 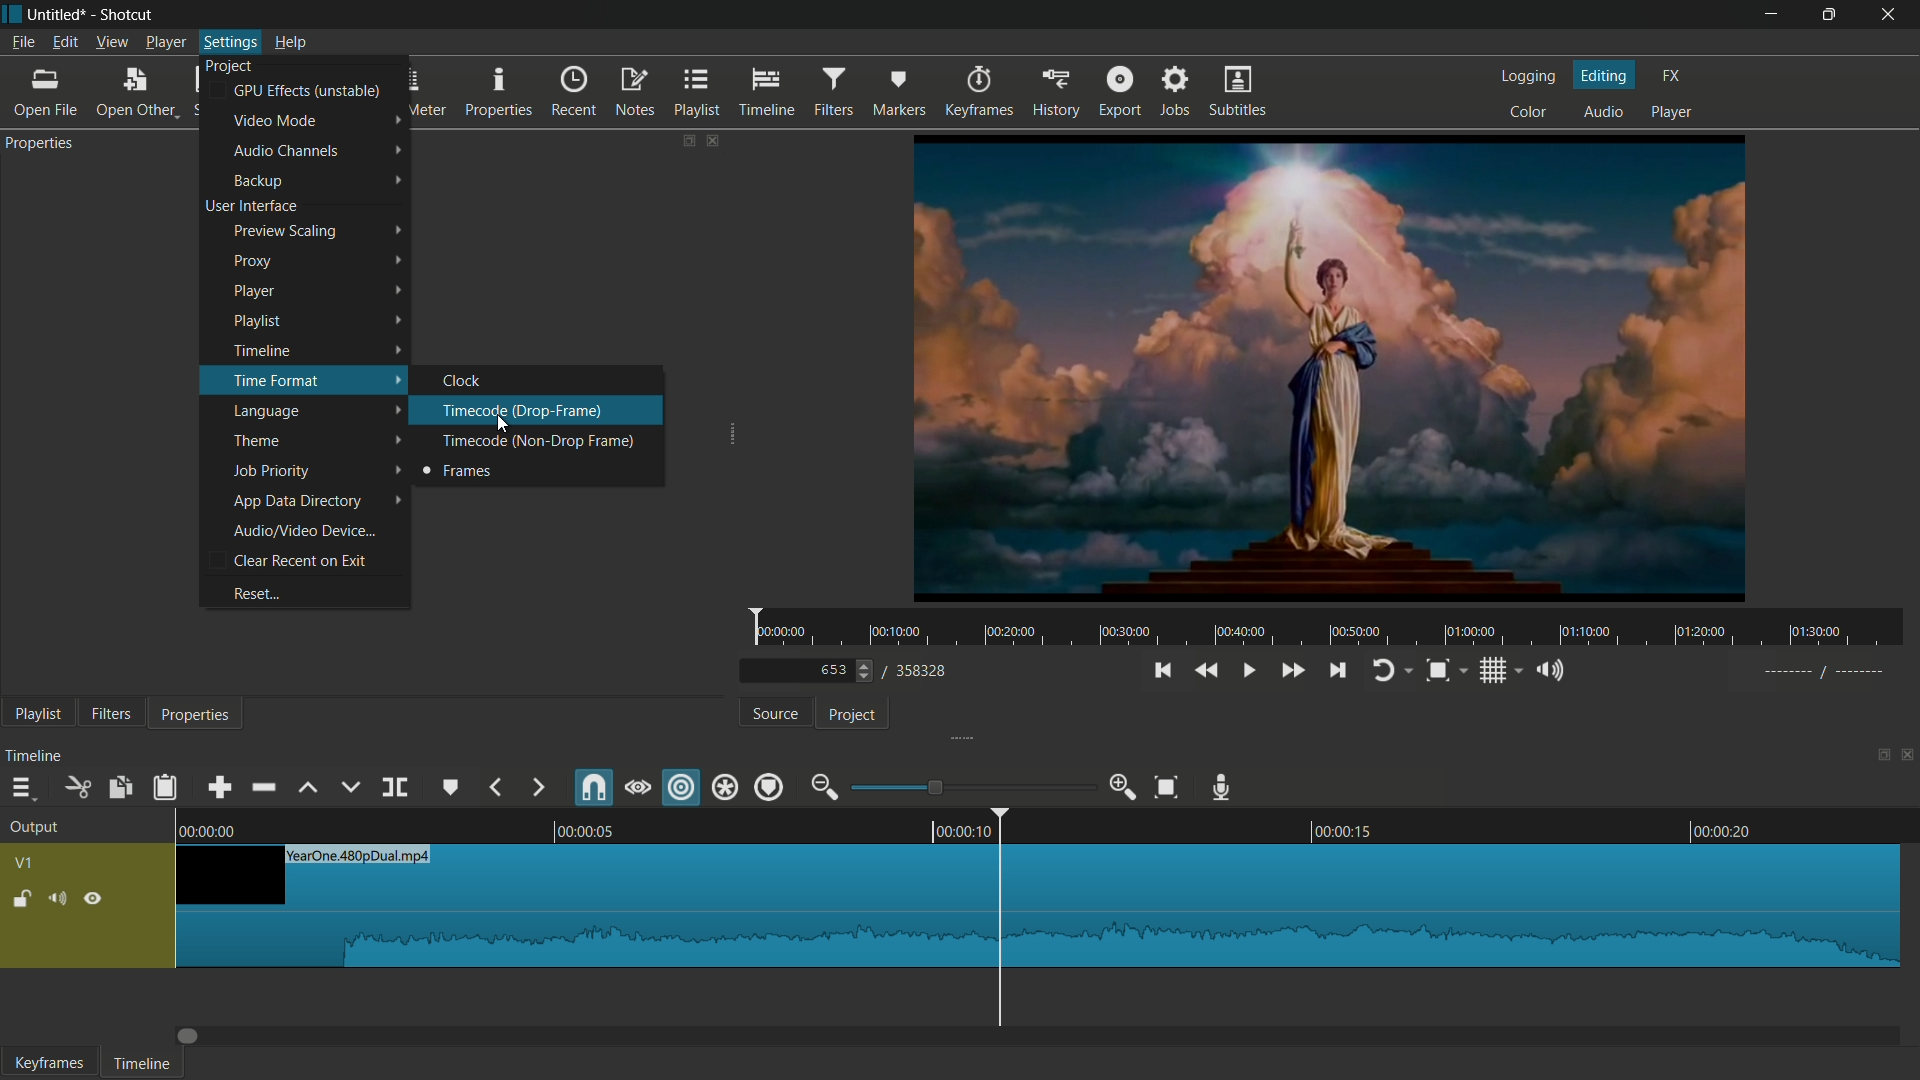 I want to click on lock, so click(x=20, y=899).